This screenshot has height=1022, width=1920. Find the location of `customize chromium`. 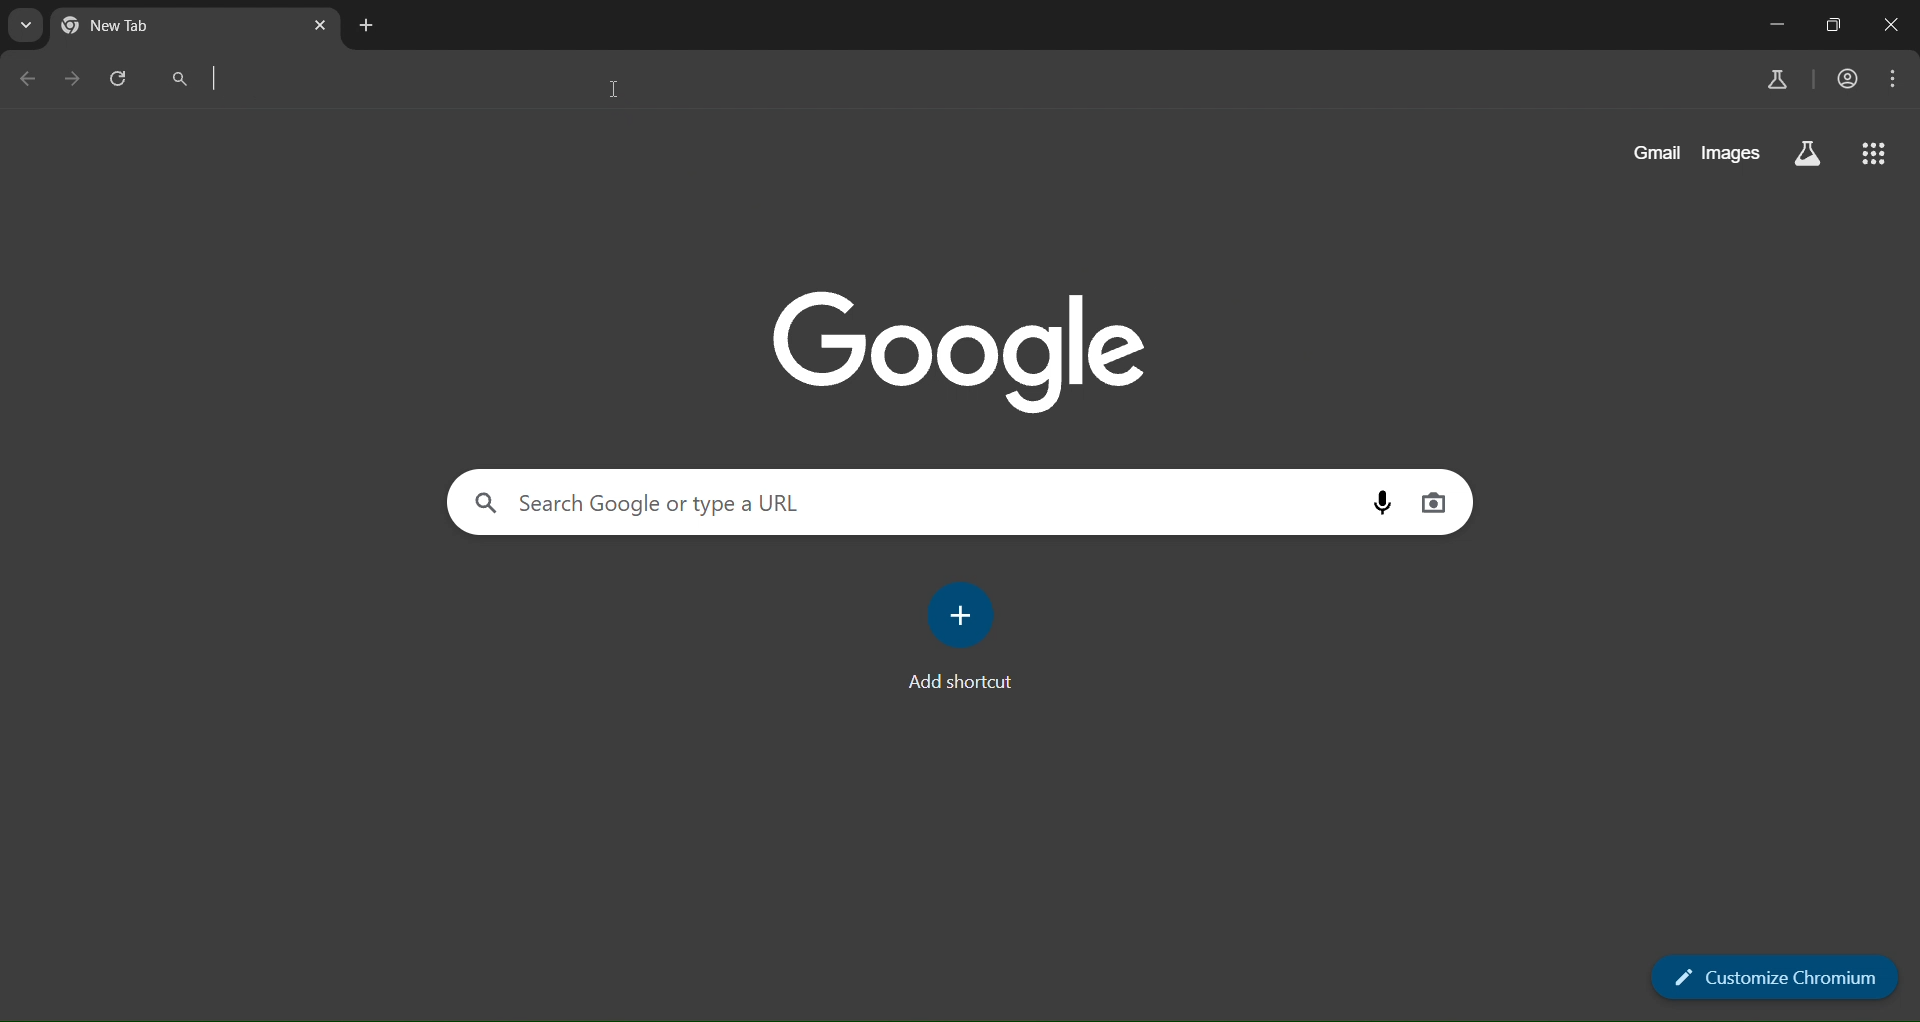

customize chromium is located at coordinates (1780, 978).